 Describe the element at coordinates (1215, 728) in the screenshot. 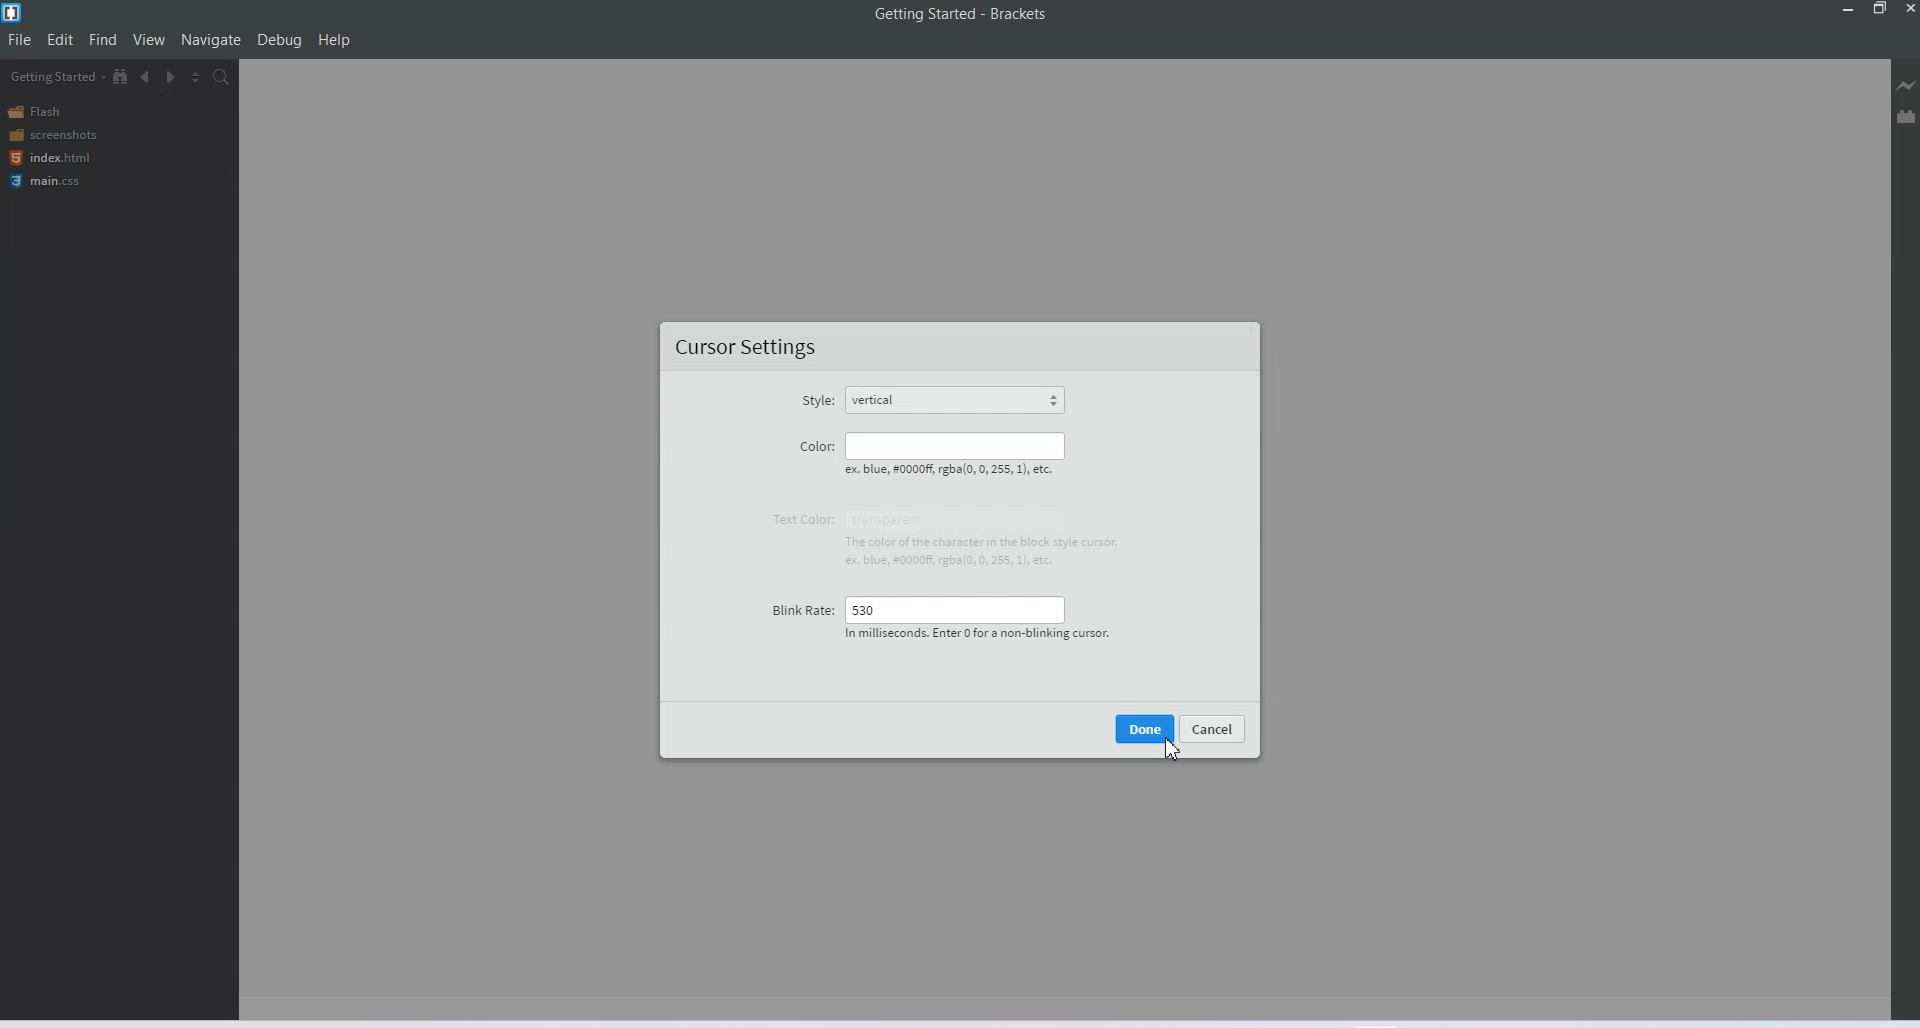

I see `Cancel` at that location.